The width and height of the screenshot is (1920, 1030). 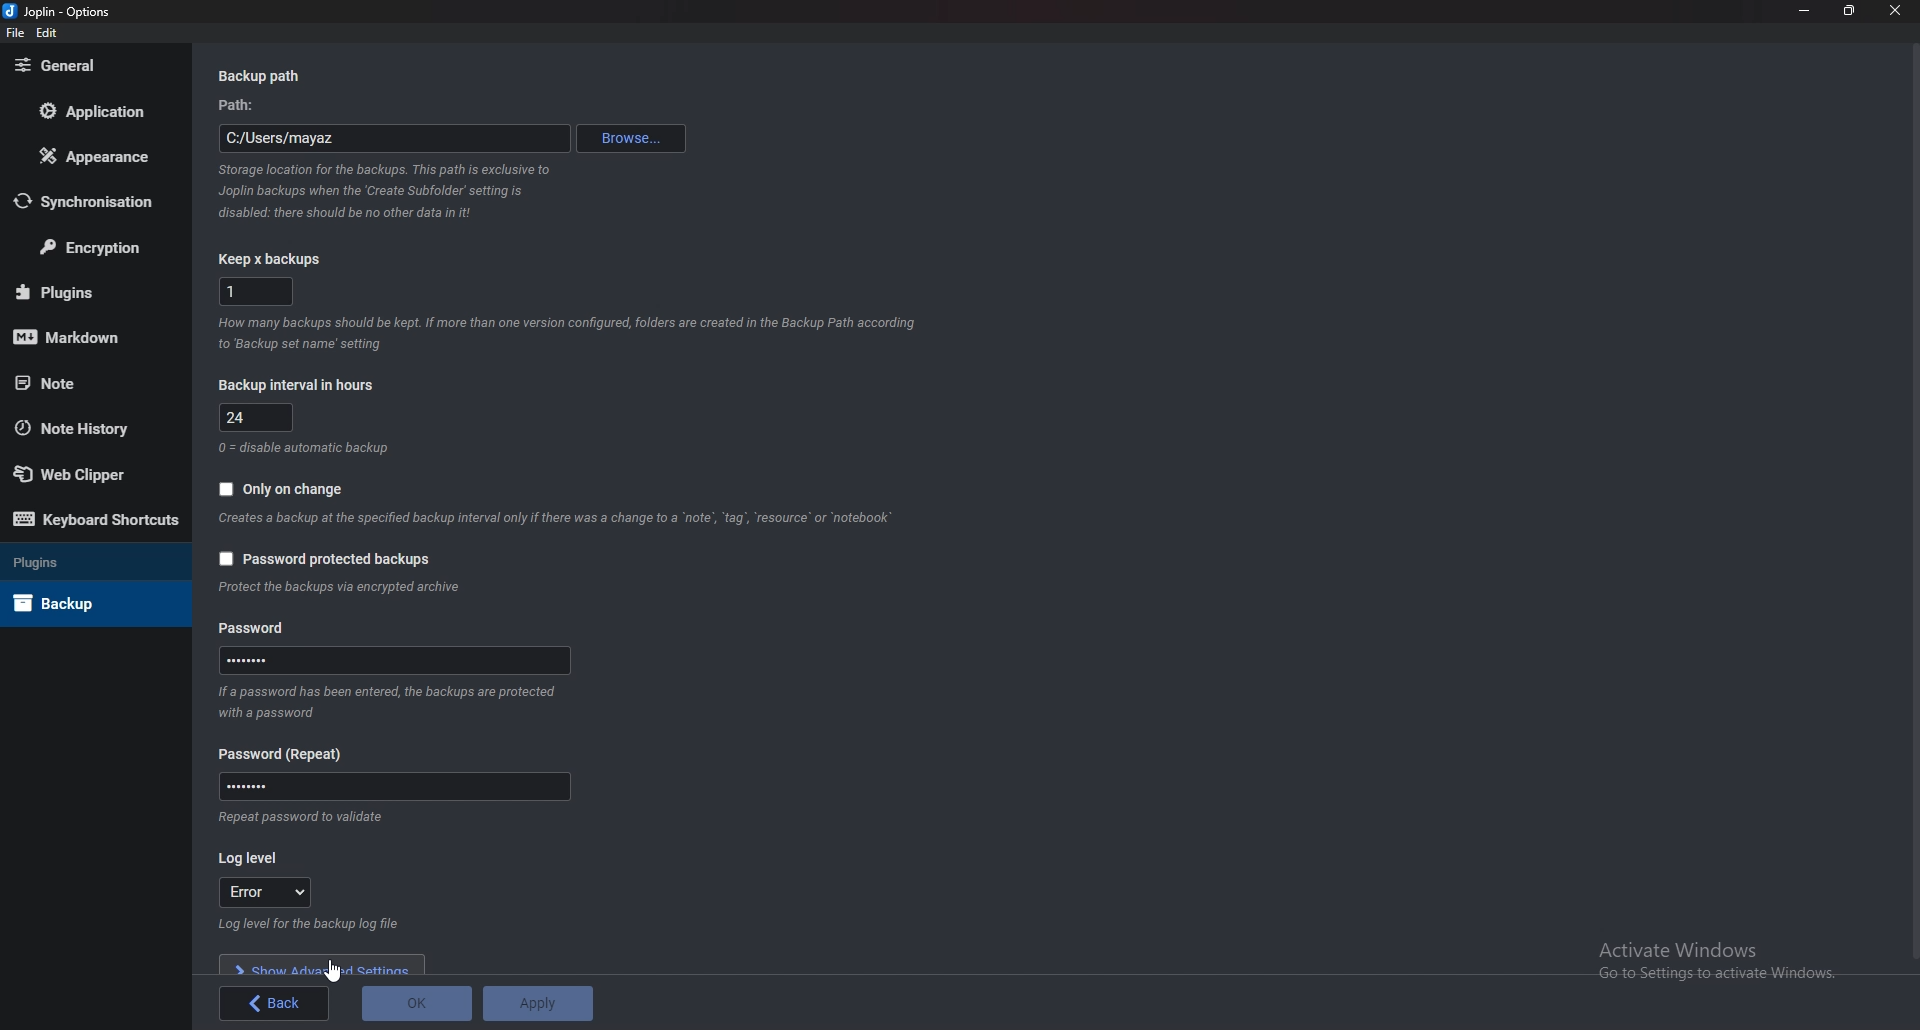 What do you see at coordinates (384, 702) in the screenshot?
I see `Info on password` at bounding box center [384, 702].